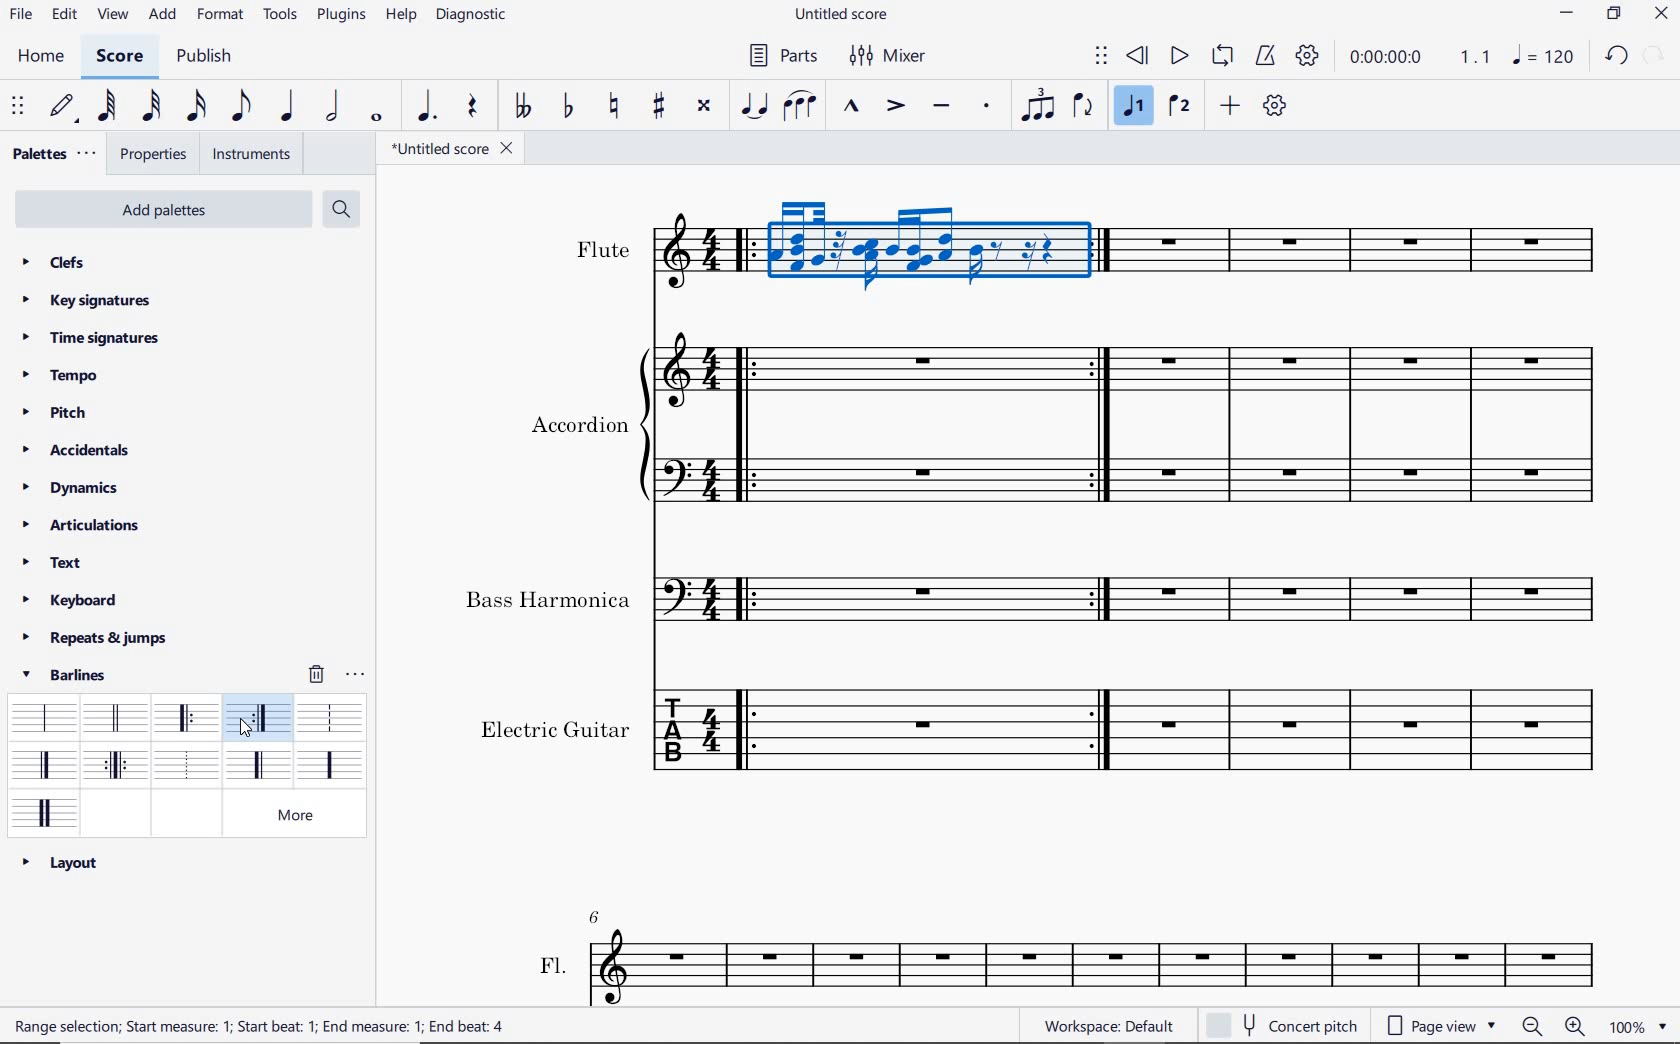 The image size is (1680, 1044). What do you see at coordinates (329, 765) in the screenshot?
I see `dashed barline` at bounding box center [329, 765].